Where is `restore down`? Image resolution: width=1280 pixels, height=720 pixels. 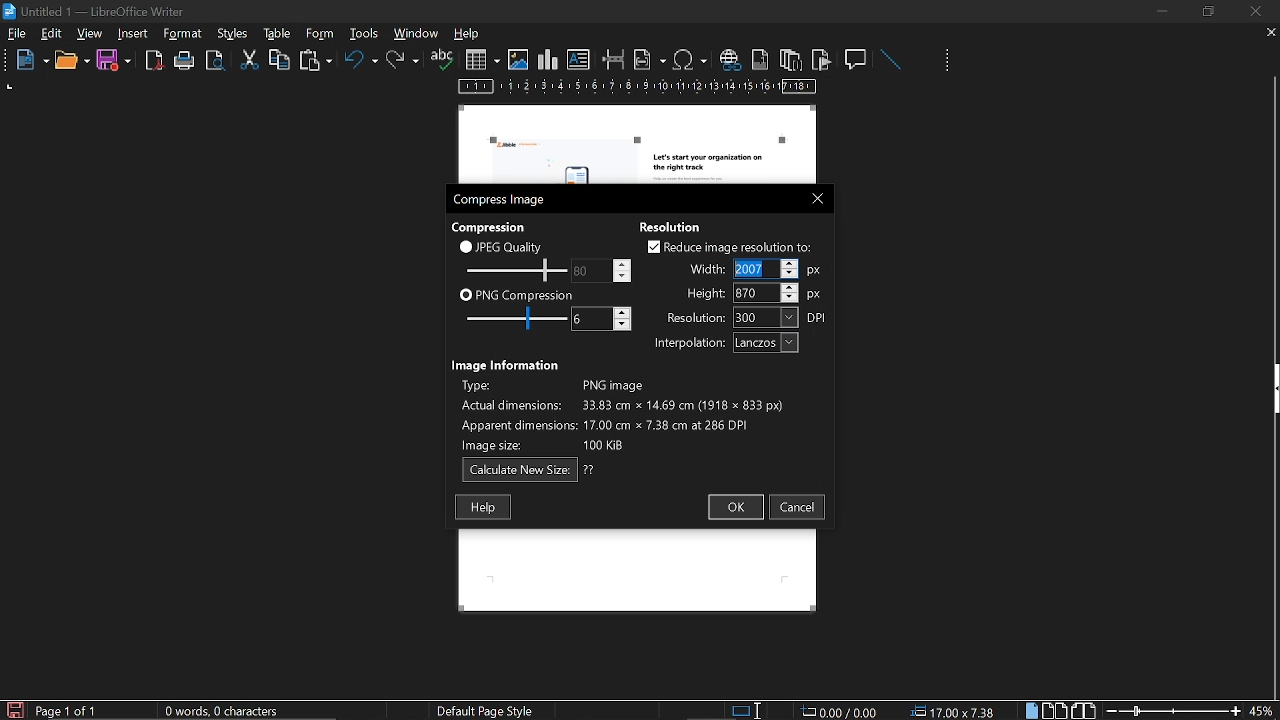 restore down is located at coordinates (1211, 11).